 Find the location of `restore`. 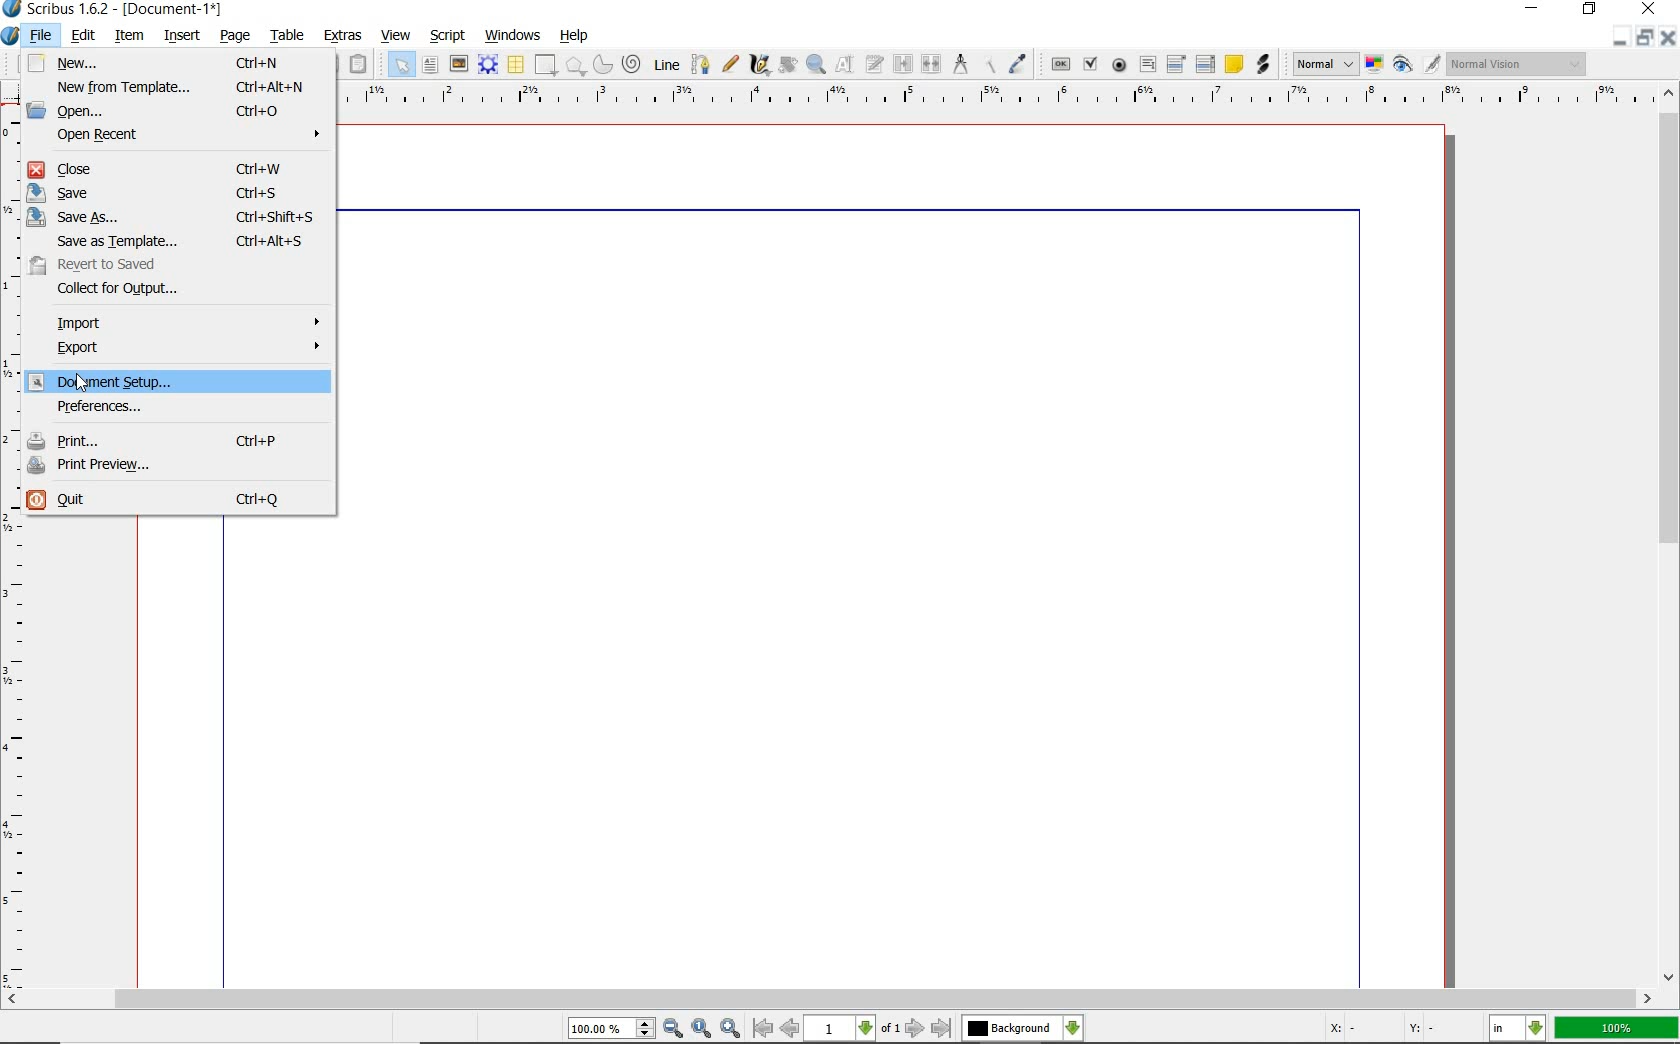

restore is located at coordinates (1647, 35).